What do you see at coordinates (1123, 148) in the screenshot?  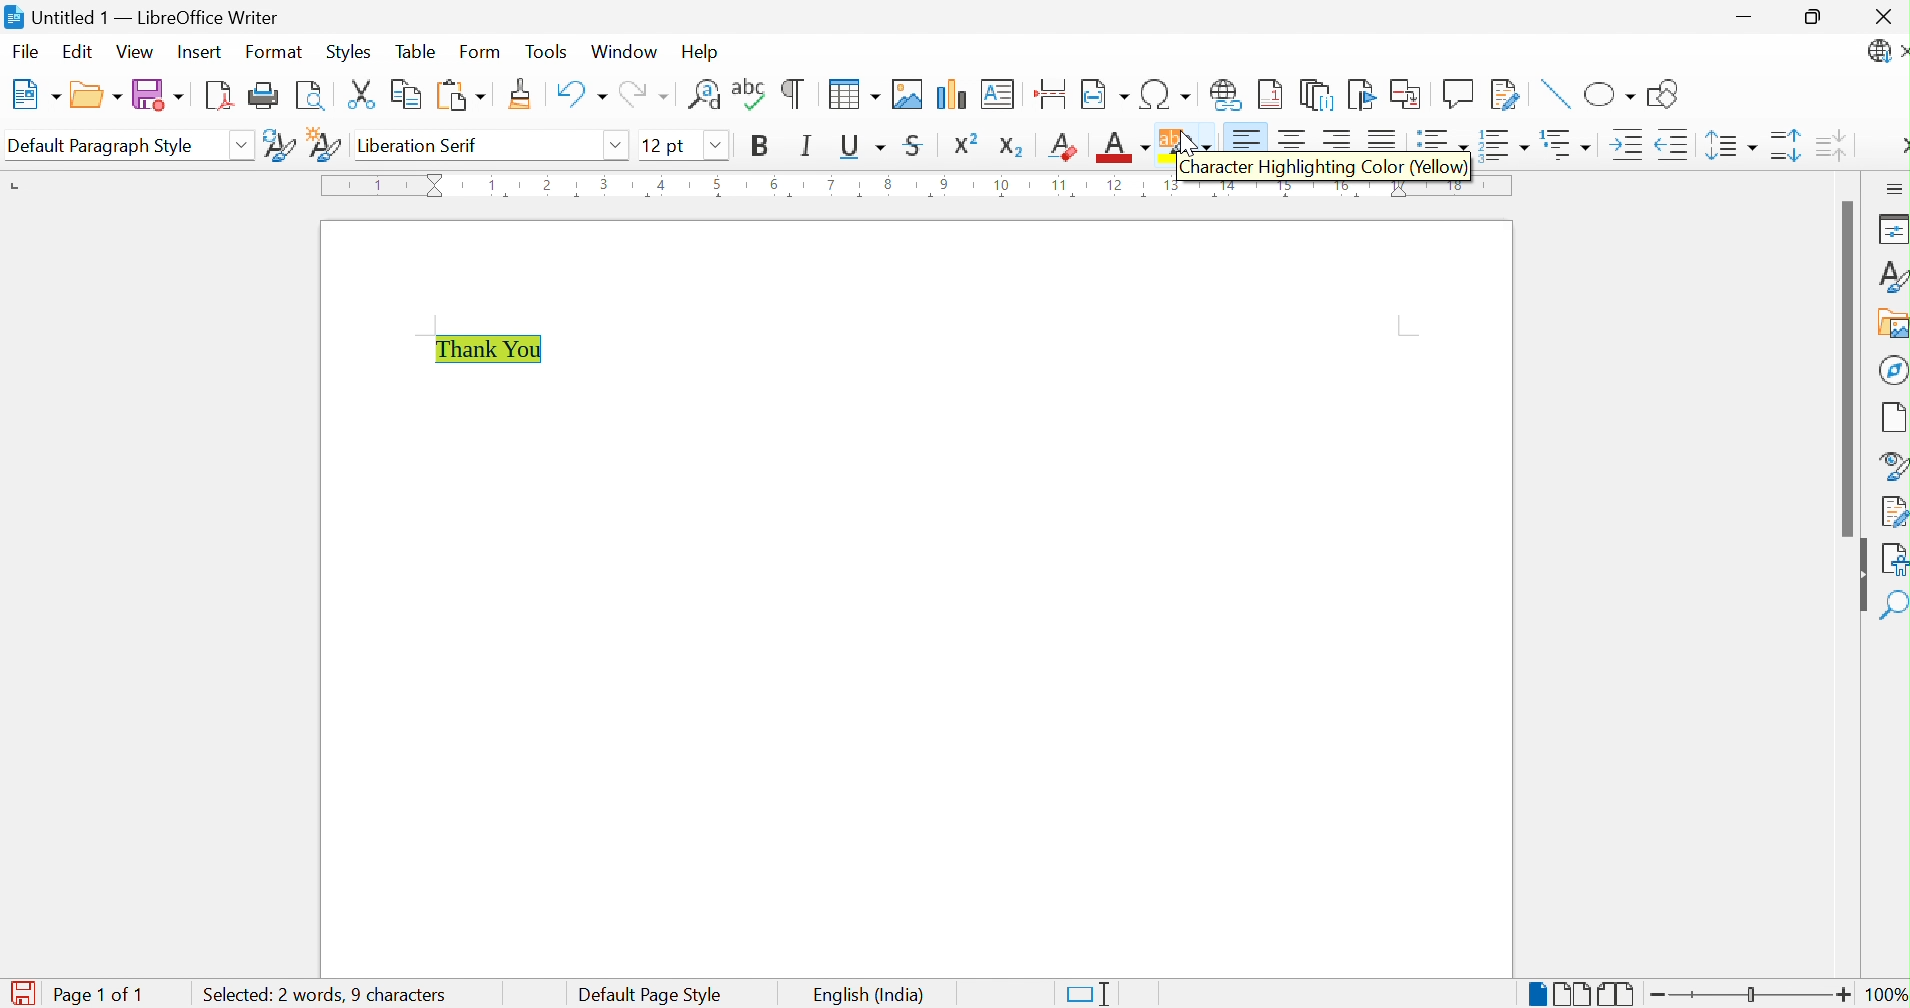 I see `Font Color` at bounding box center [1123, 148].